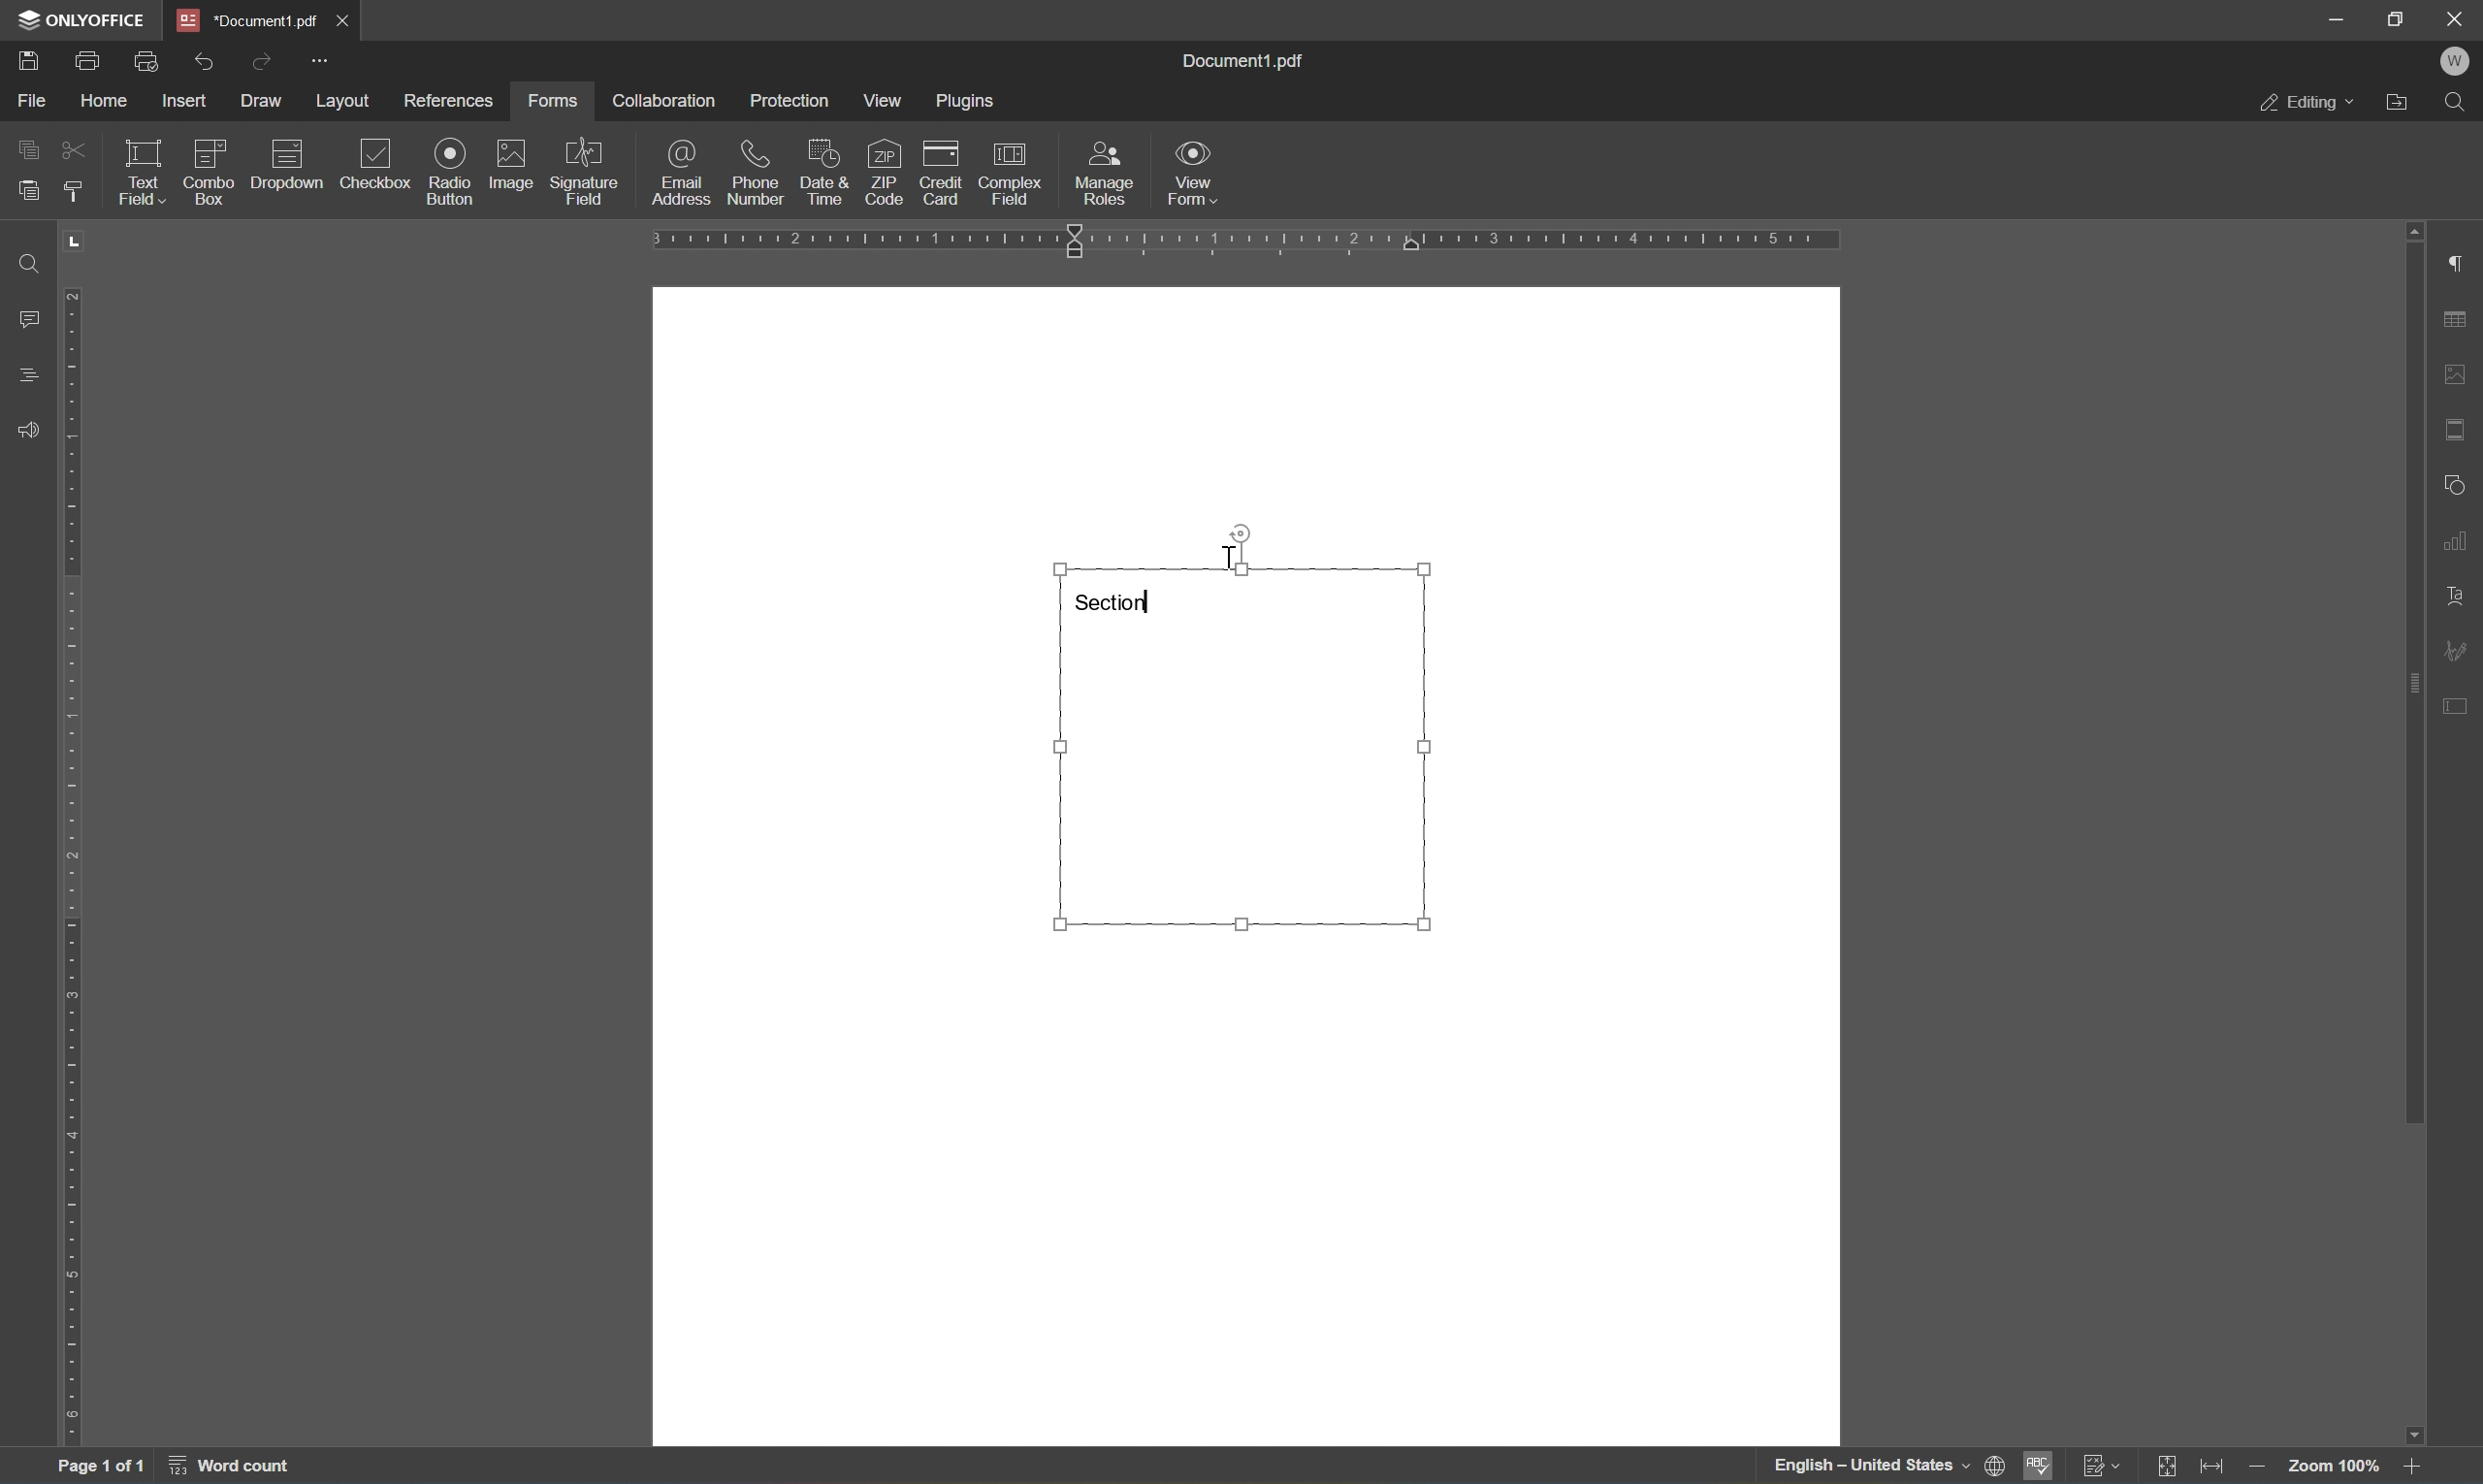 The width and height of the screenshot is (2483, 1484). I want to click on print preview, so click(149, 58).